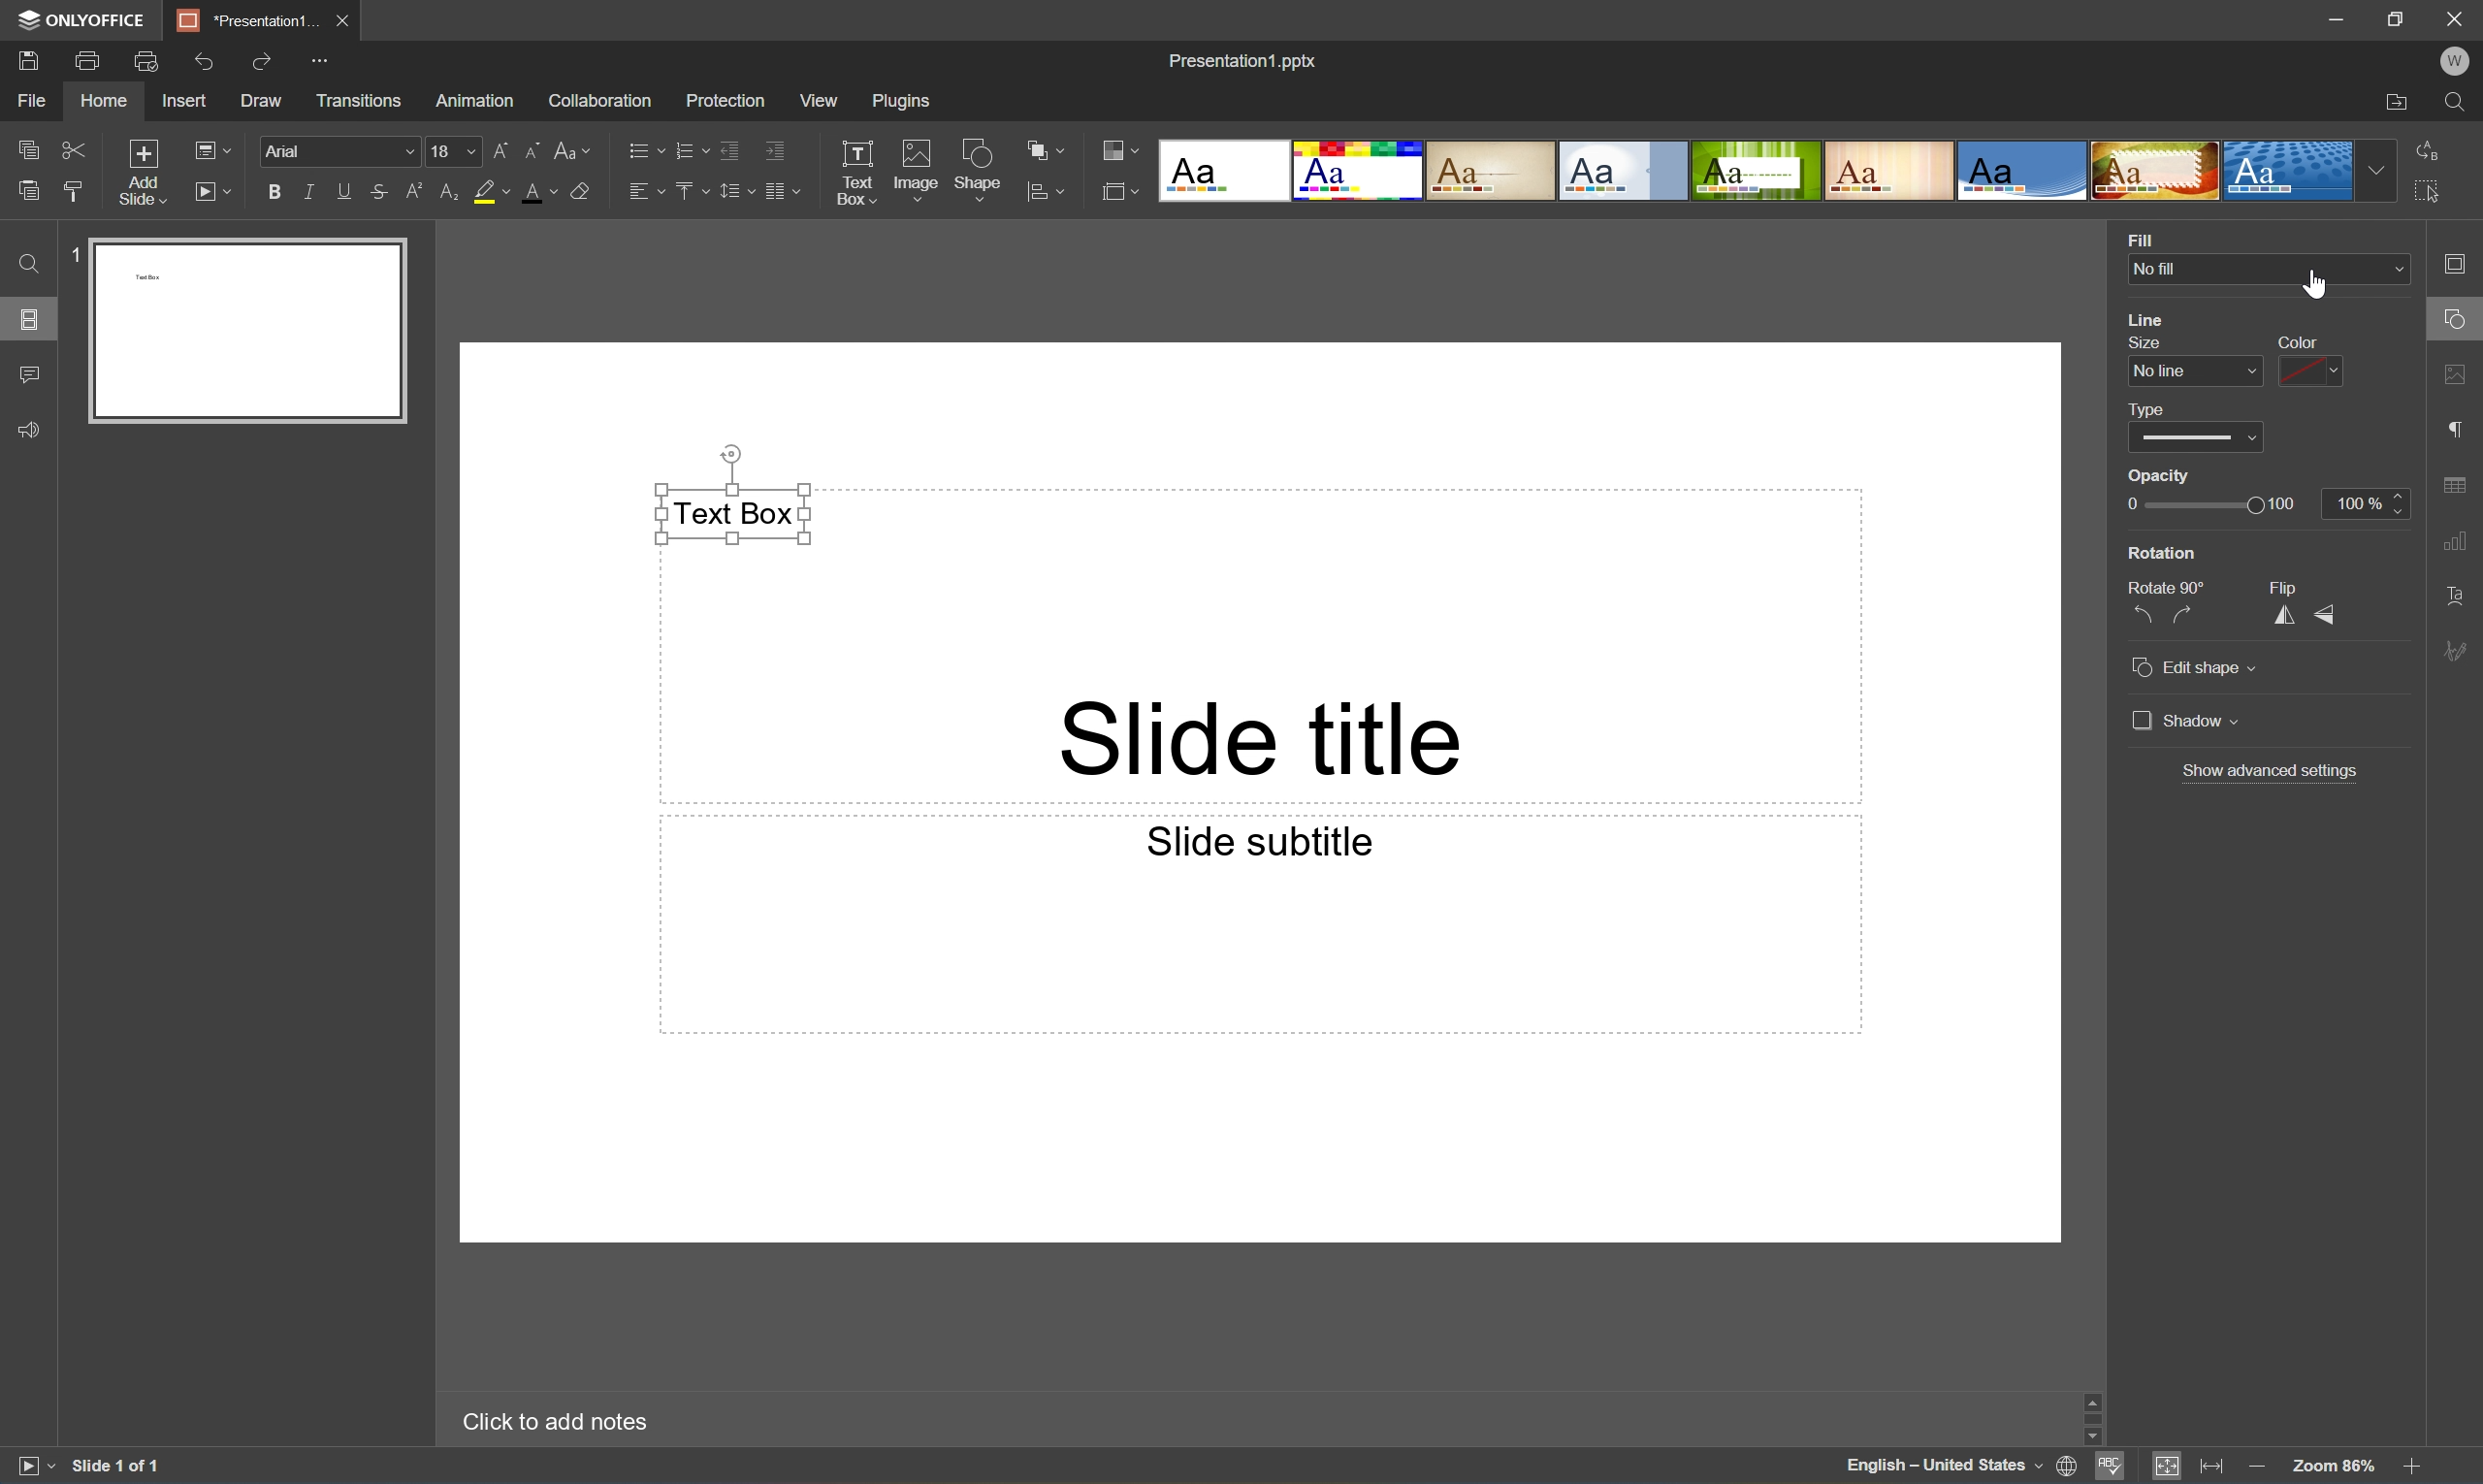 Image resolution: width=2483 pixels, height=1484 pixels. What do you see at coordinates (76, 251) in the screenshot?
I see `1` at bounding box center [76, 251].